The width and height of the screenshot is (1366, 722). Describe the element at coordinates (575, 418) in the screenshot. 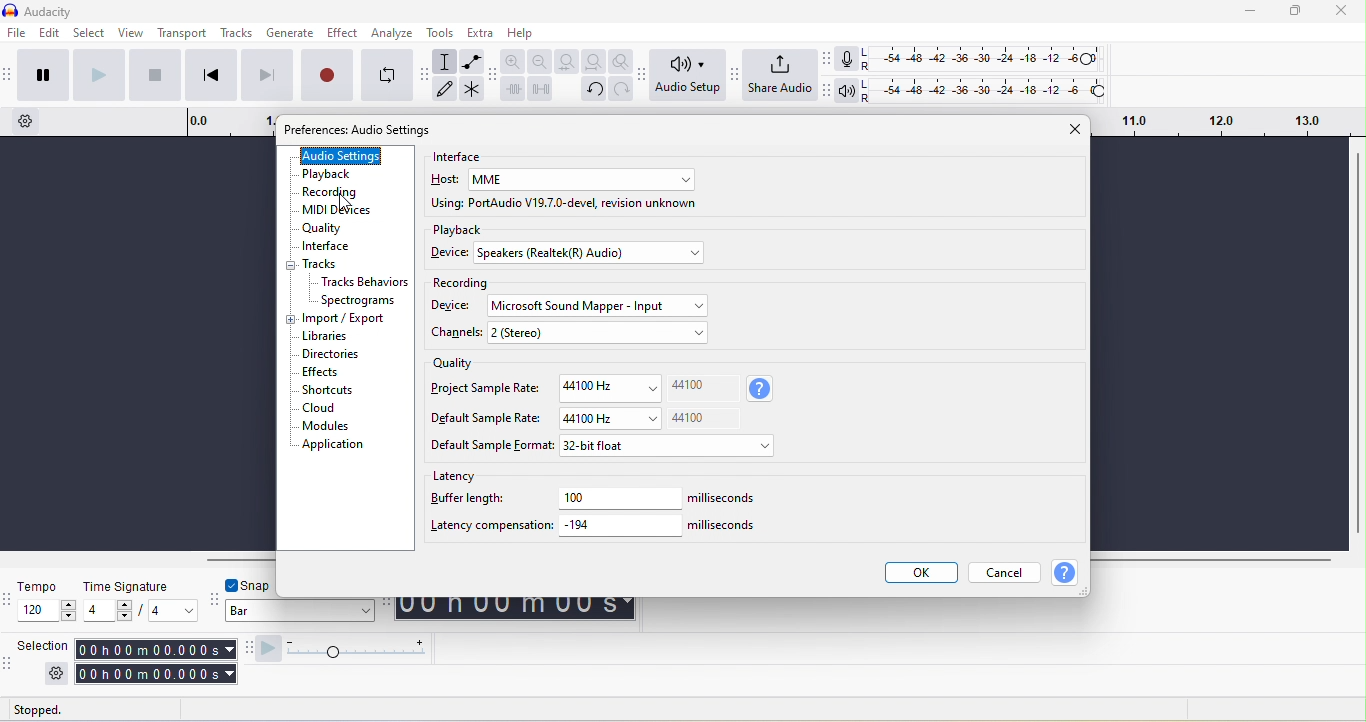

I see `default sample rate` at that location.